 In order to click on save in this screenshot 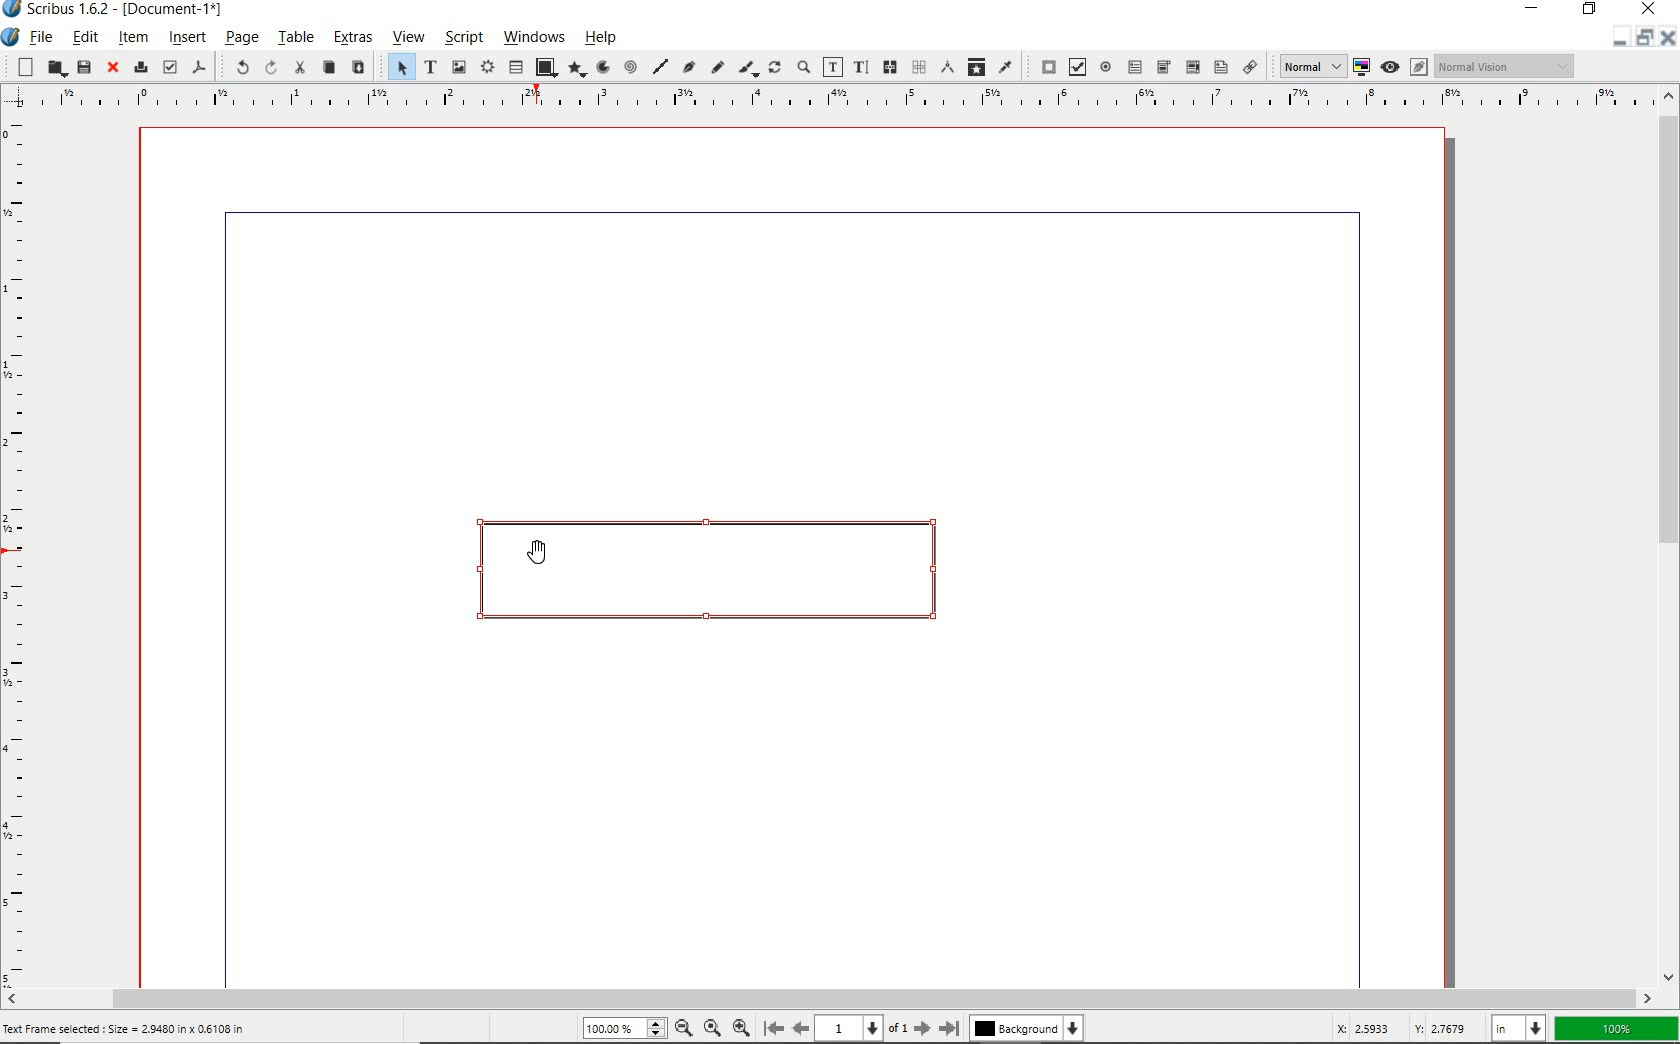, I will do `click(83, 67)`.